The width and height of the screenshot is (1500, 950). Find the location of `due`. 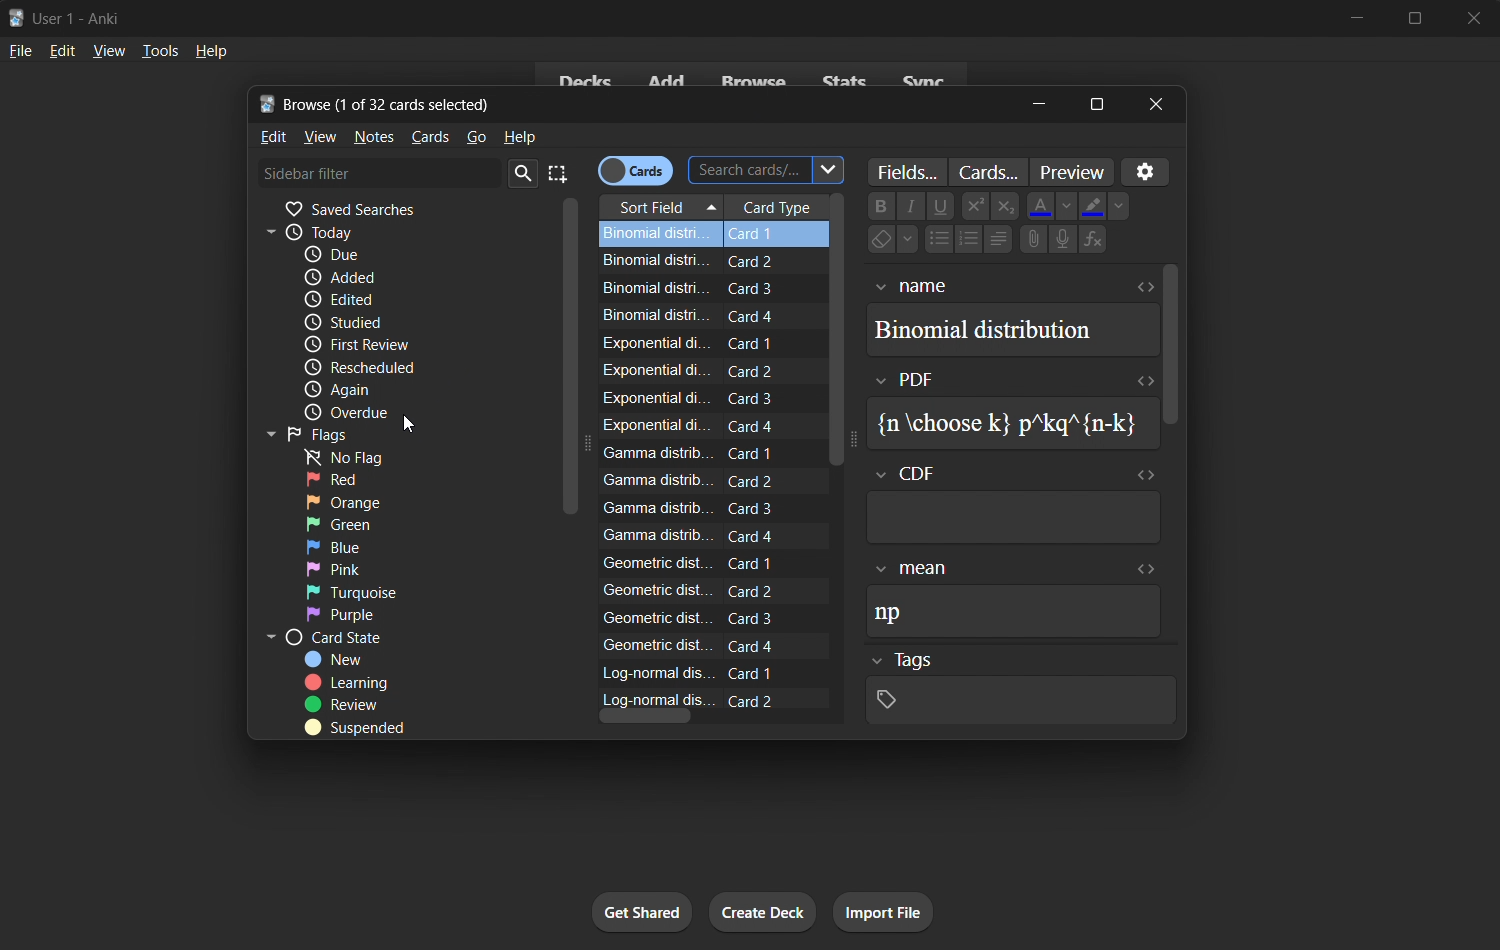

due is located at coordinates (399, 254).